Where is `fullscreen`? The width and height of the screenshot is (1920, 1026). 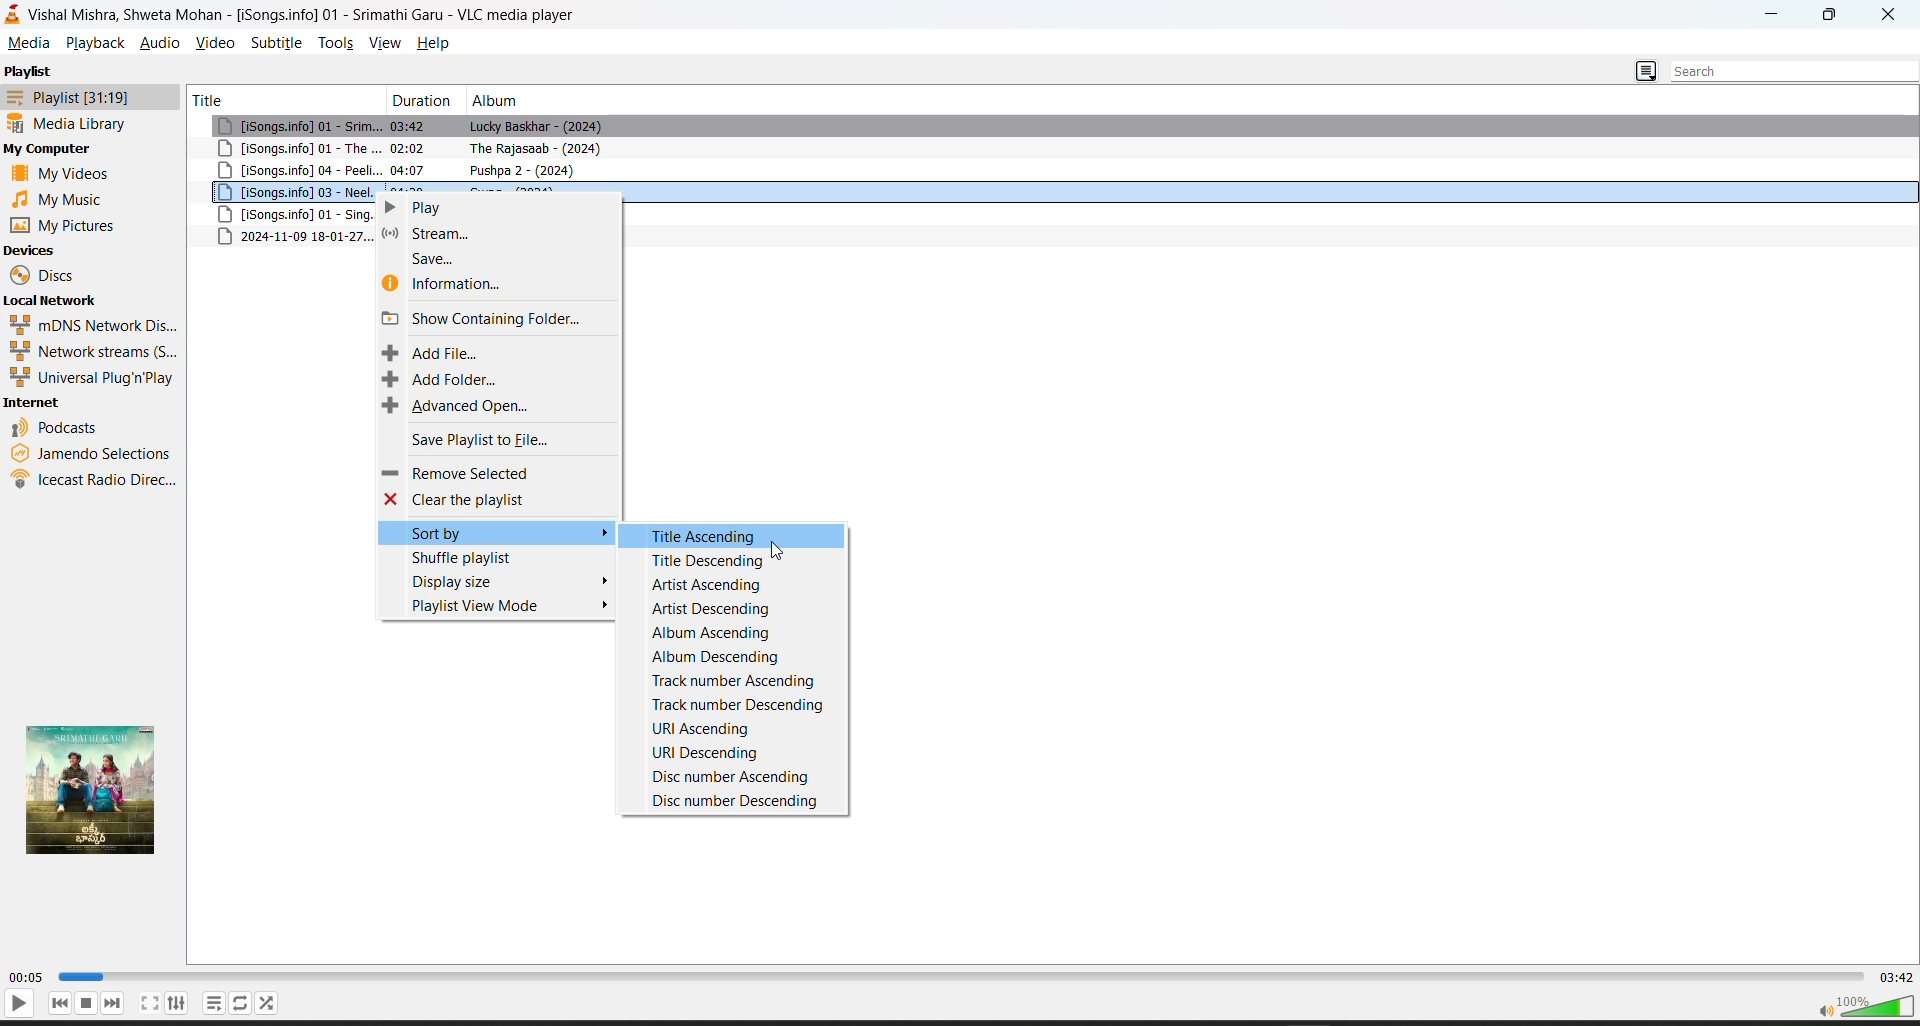
fullscreen is located at coordinates (149, 1003).